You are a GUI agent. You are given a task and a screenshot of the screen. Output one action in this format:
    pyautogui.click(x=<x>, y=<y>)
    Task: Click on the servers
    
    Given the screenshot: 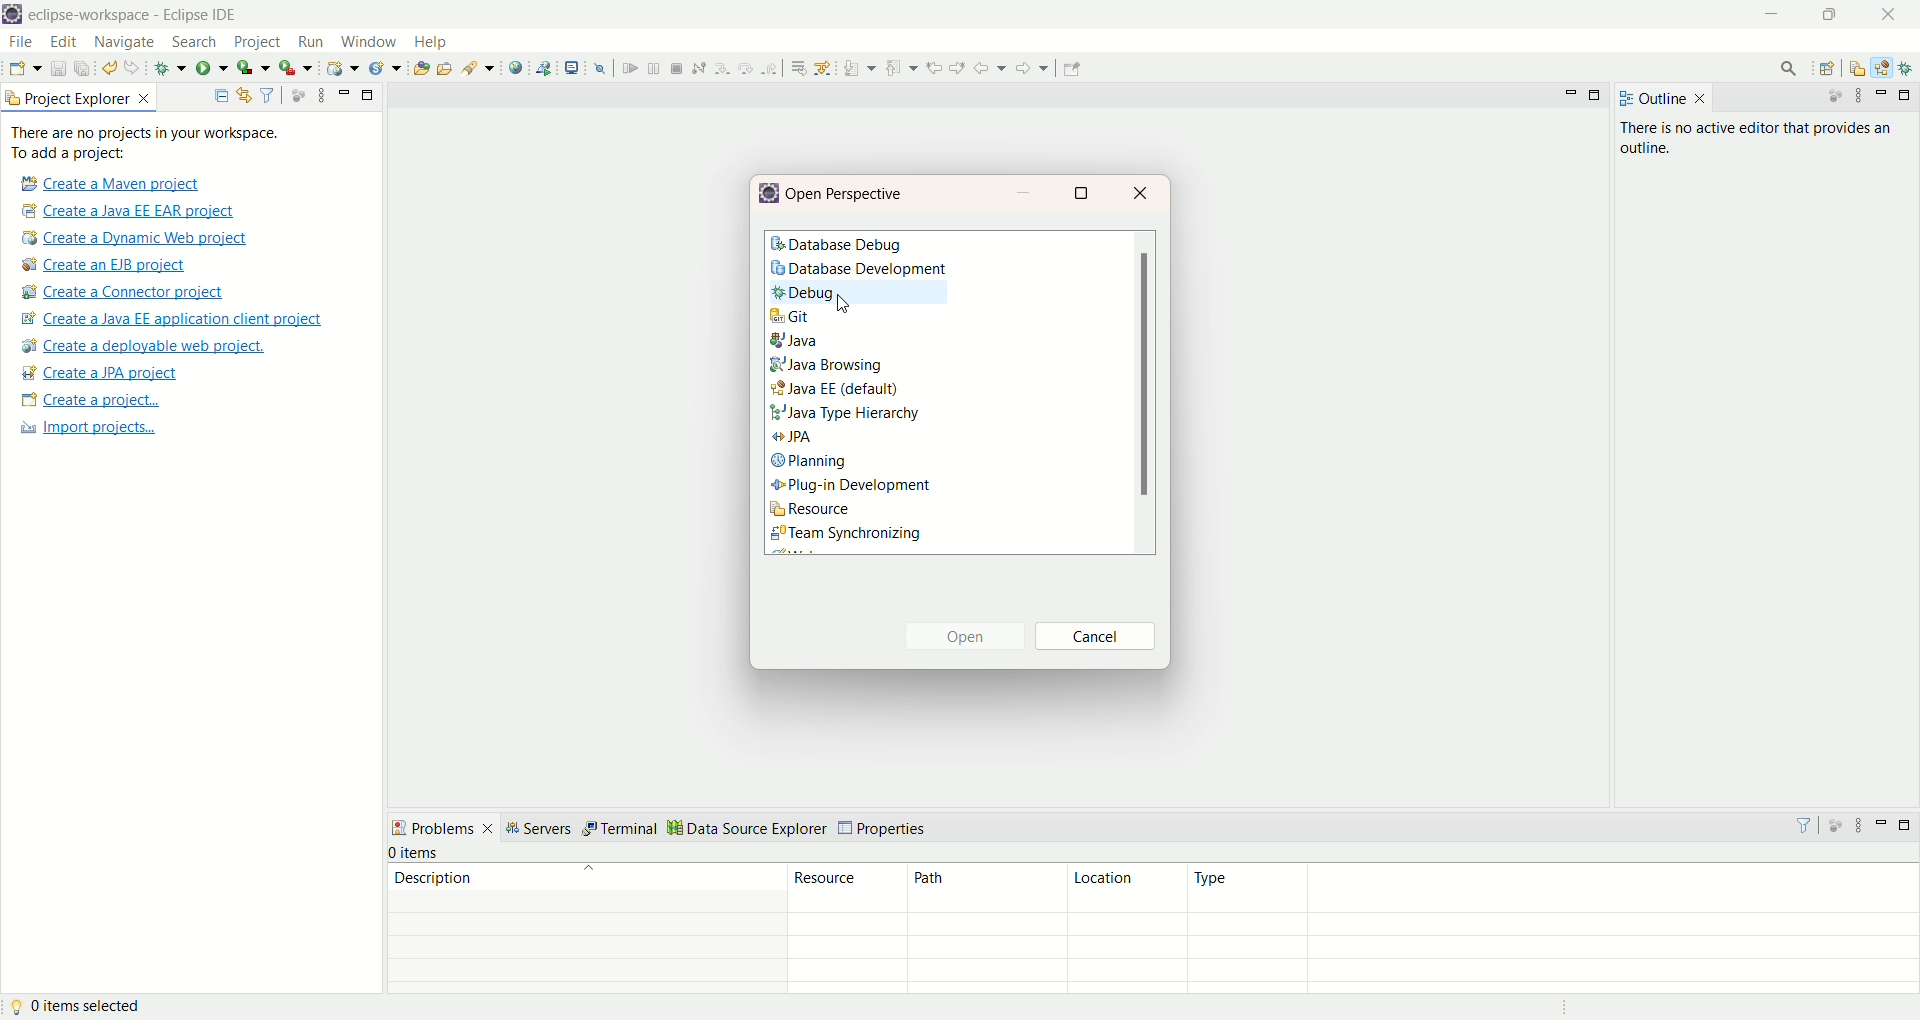 What is the action you would take?
    pyautogui.click(x=544, y=829)
    